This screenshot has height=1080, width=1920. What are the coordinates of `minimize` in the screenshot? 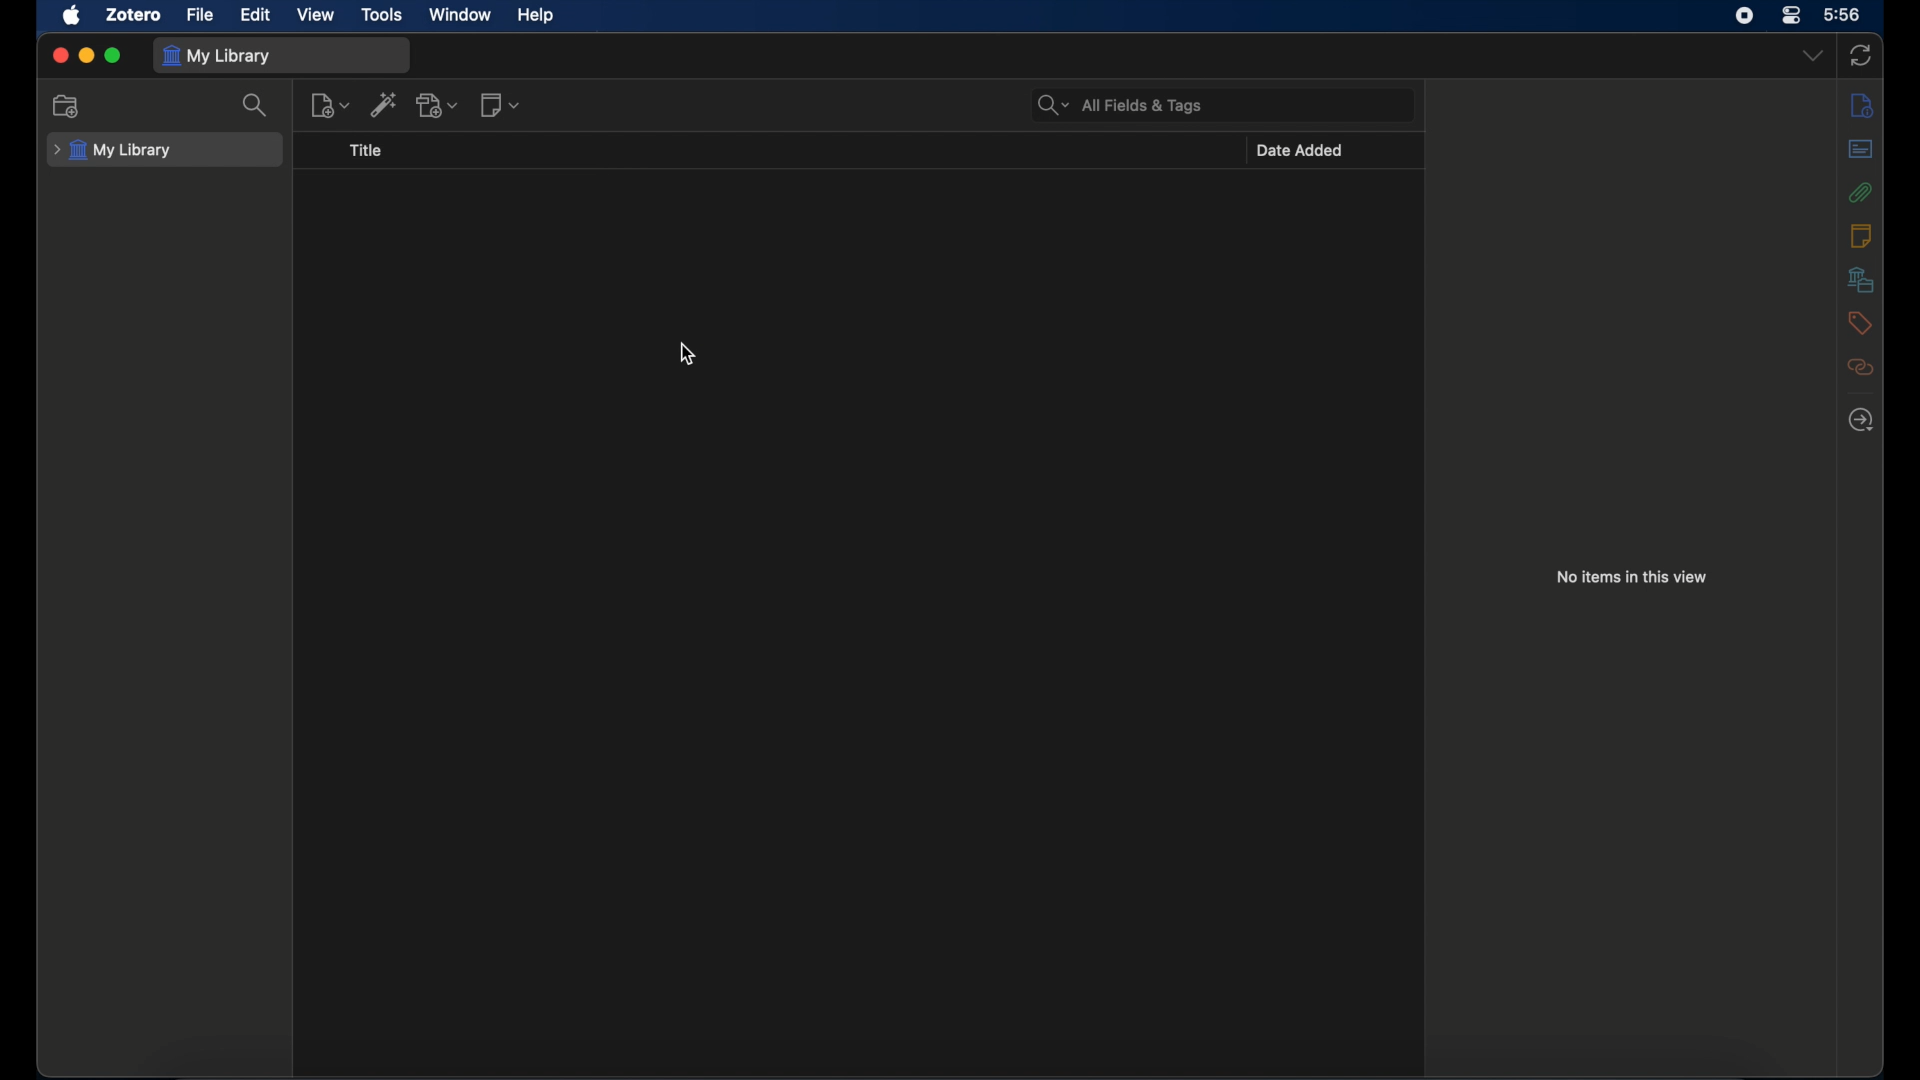 It's located at (88, 55).